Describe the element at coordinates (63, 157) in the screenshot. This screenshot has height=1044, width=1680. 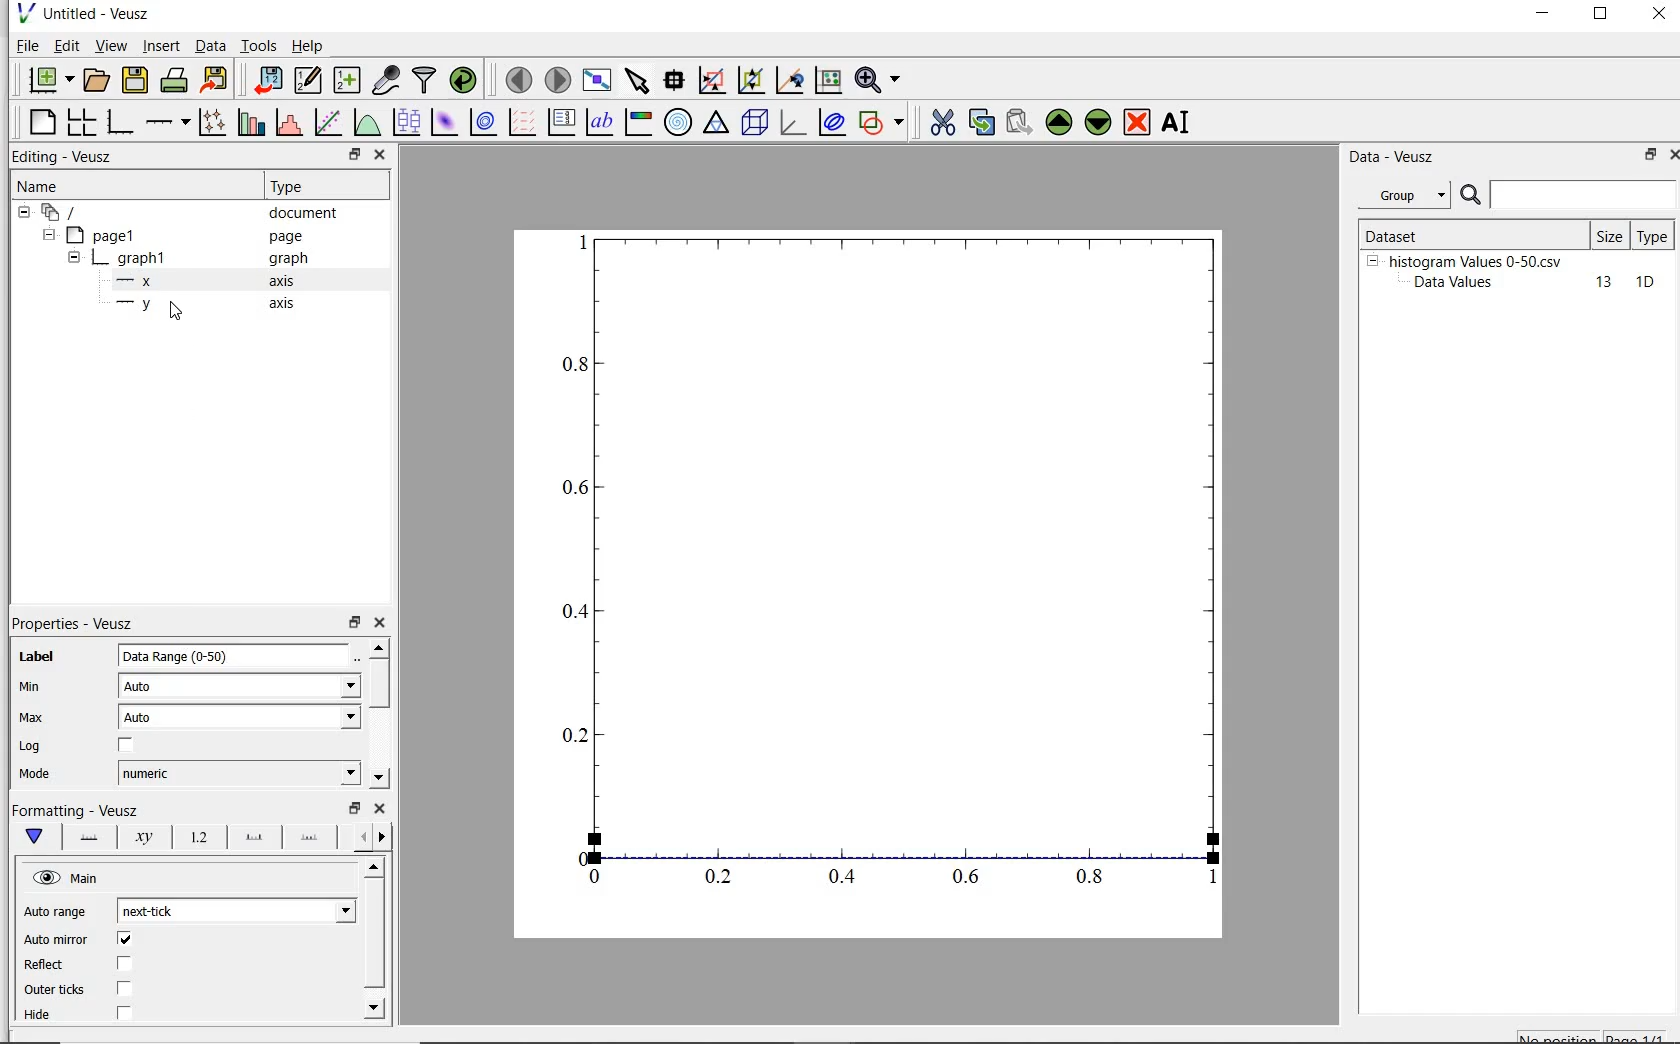
I see `editing-veusz` at that location.